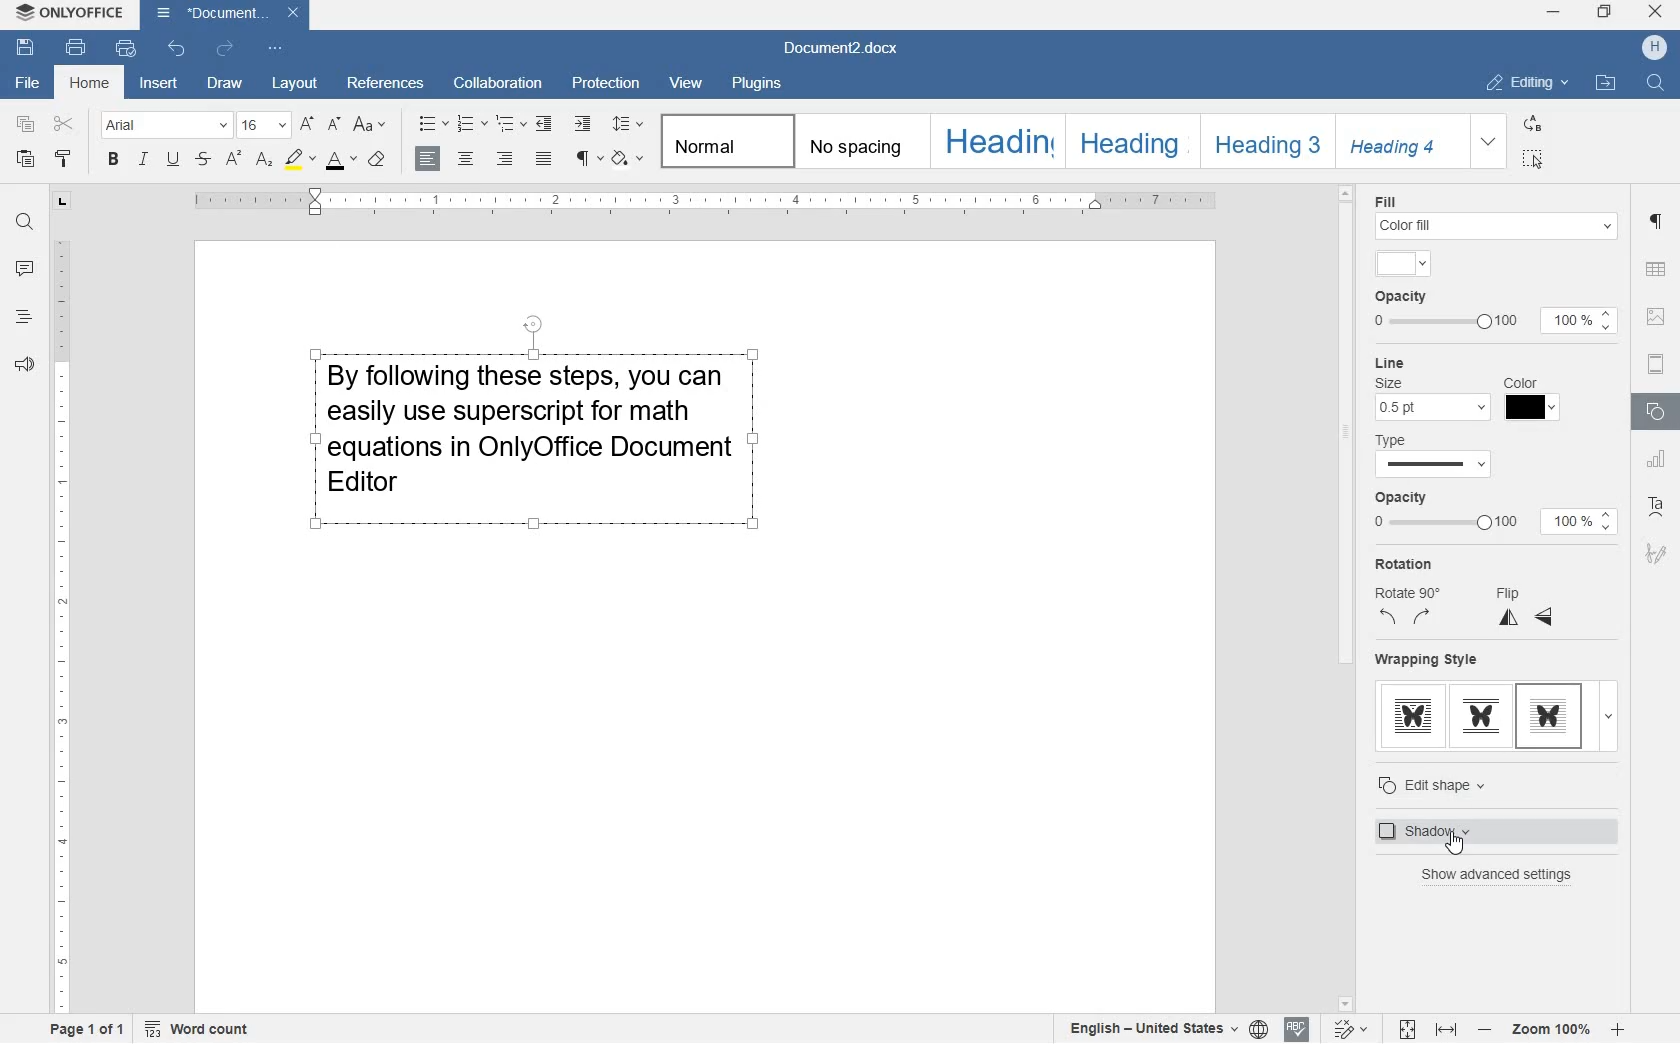 The height and width of the screenshot is (1044, 1680). What do you see at coordinates (196, 1029) in the screenshot?
I see `Word count` at bounding box center [196, 1029].